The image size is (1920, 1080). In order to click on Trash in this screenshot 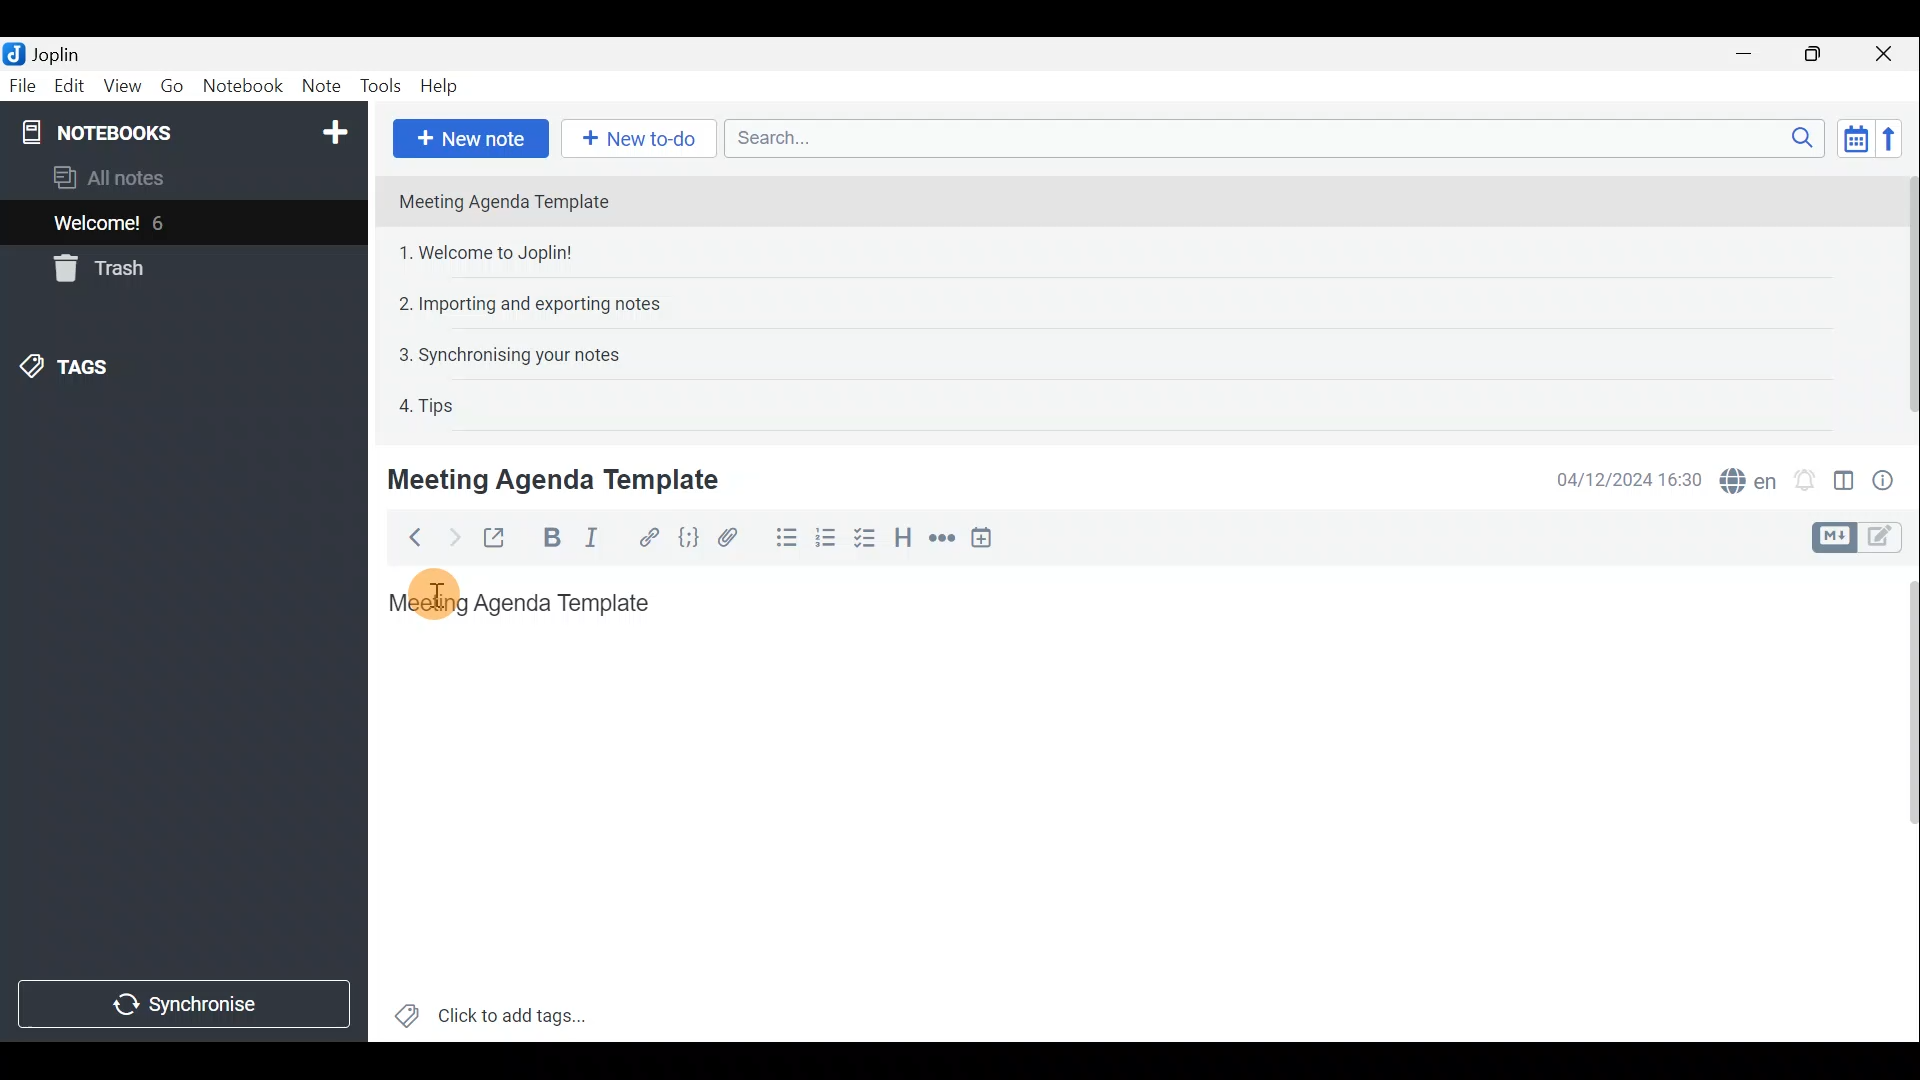, I will do `click(95, 268)`.